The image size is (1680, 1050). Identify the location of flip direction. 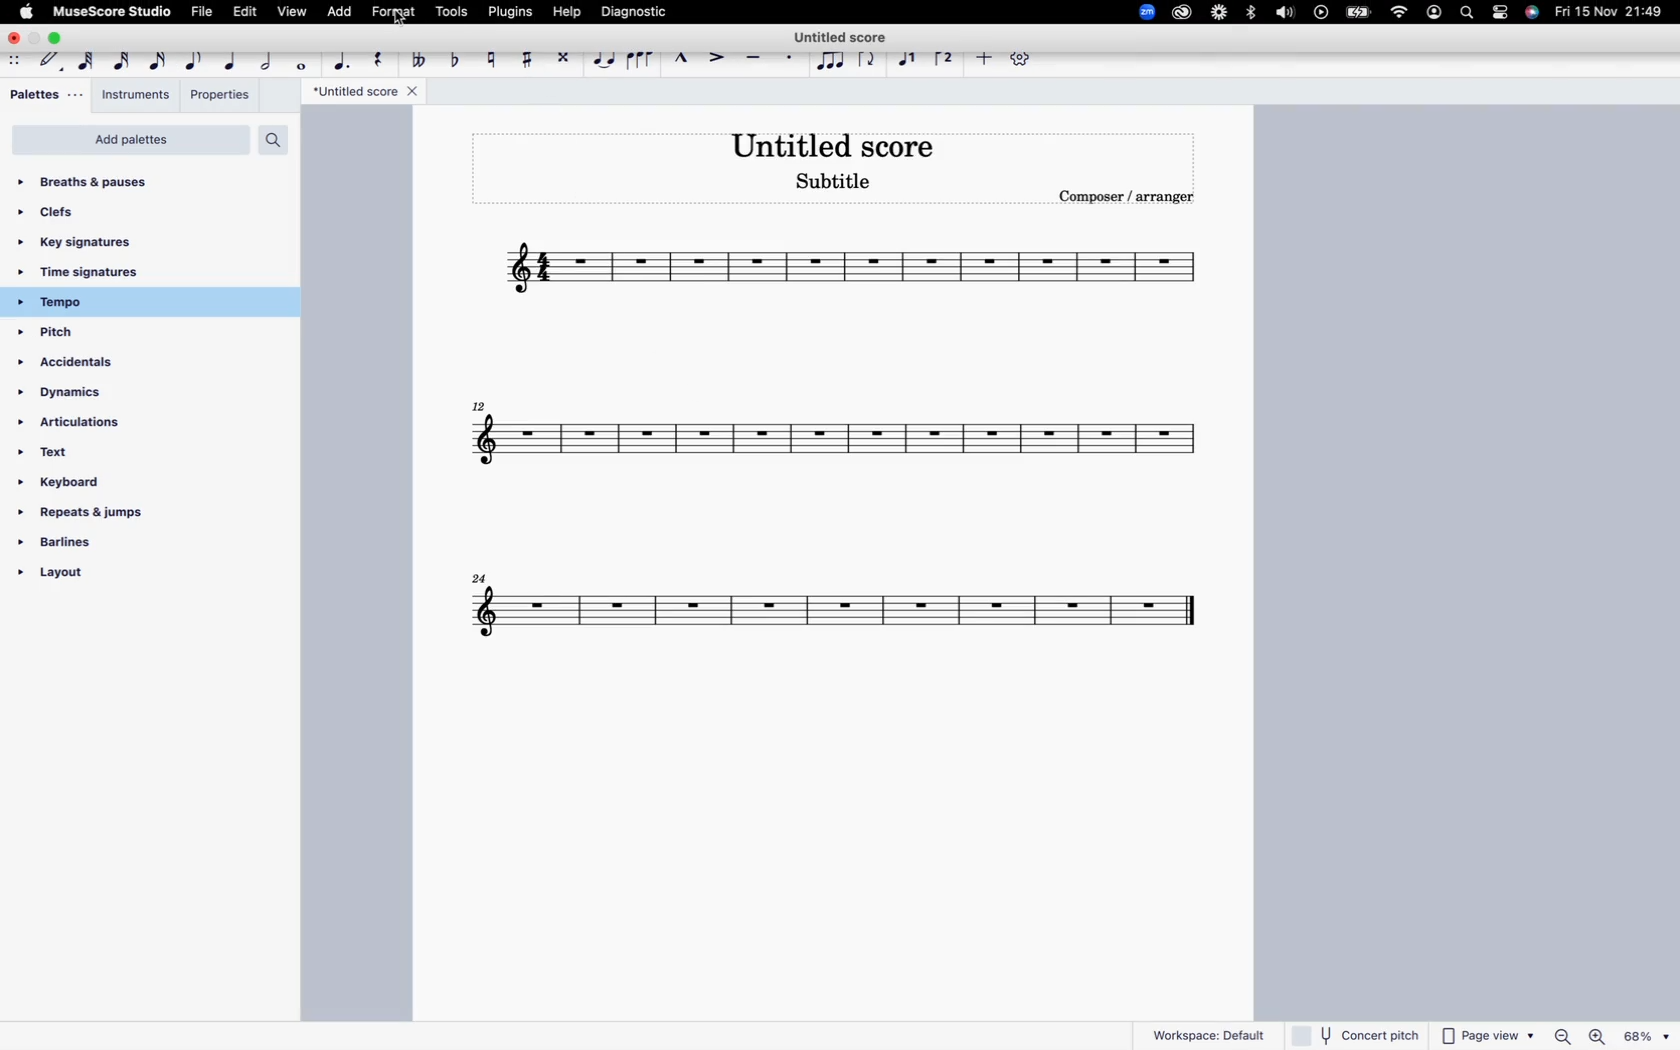
(869, 58).